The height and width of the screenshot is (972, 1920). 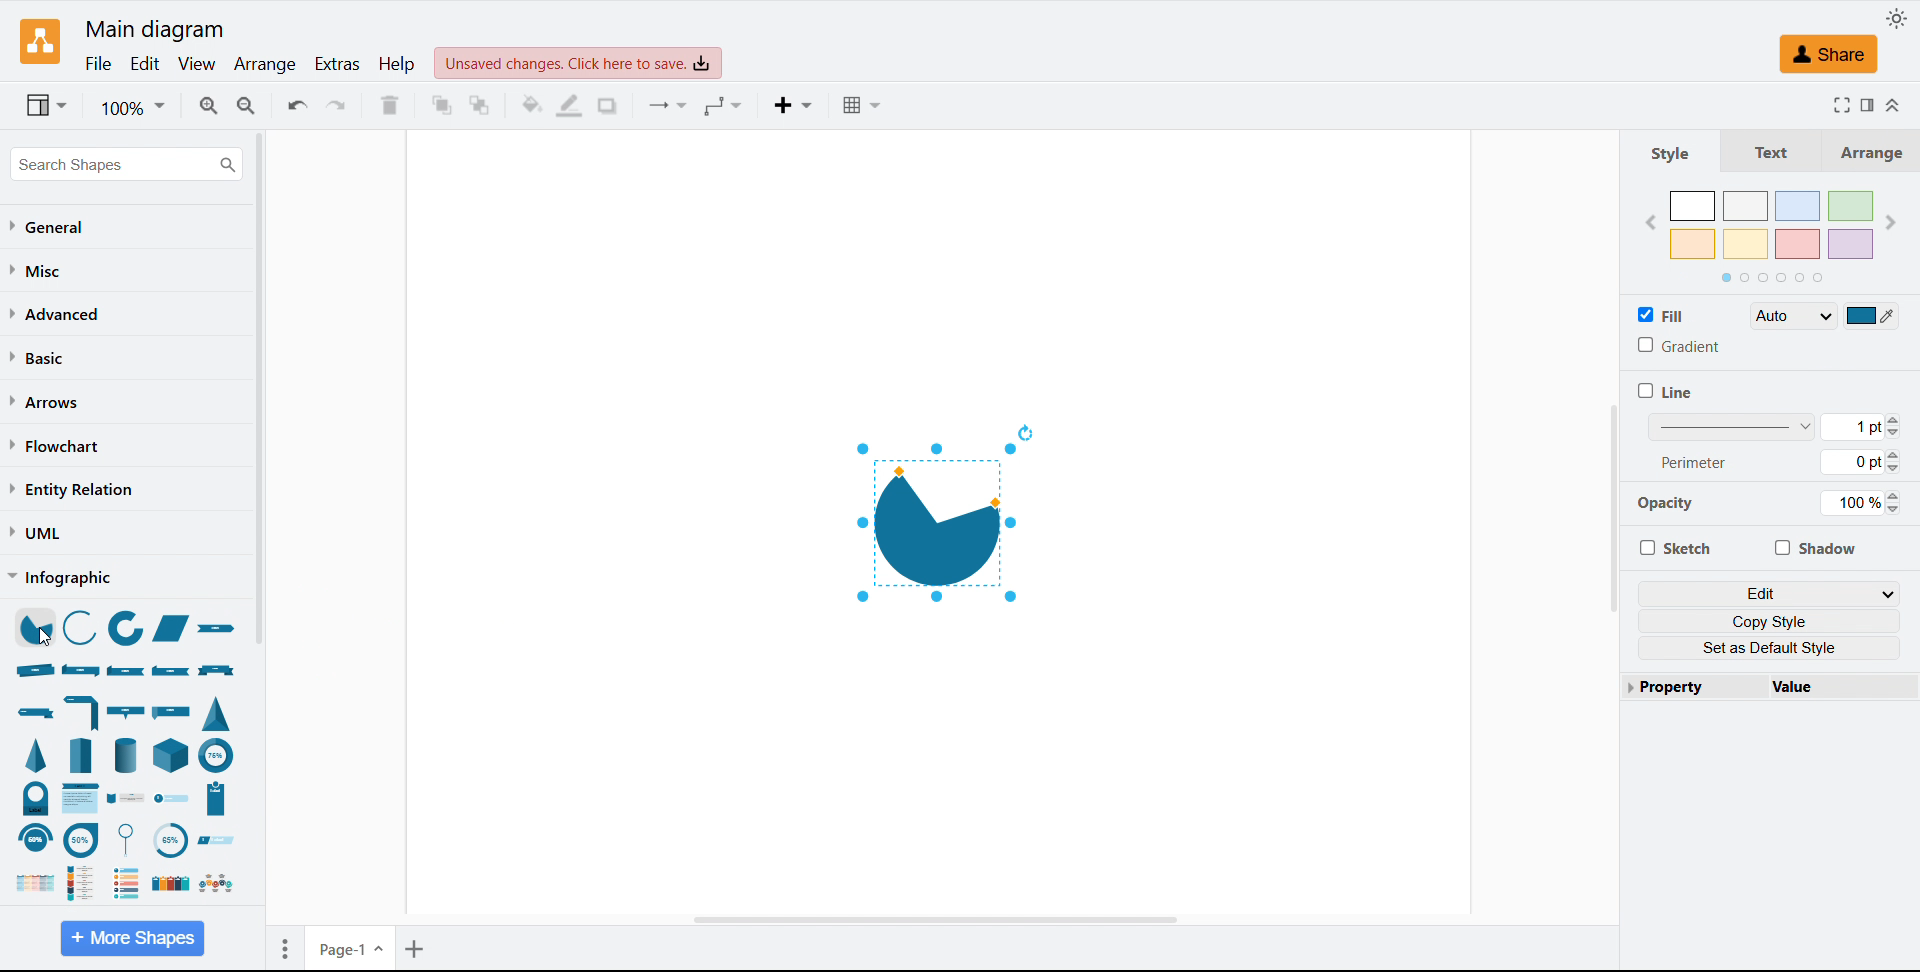 I want to click on chevron list, so click(x=33, y=885).